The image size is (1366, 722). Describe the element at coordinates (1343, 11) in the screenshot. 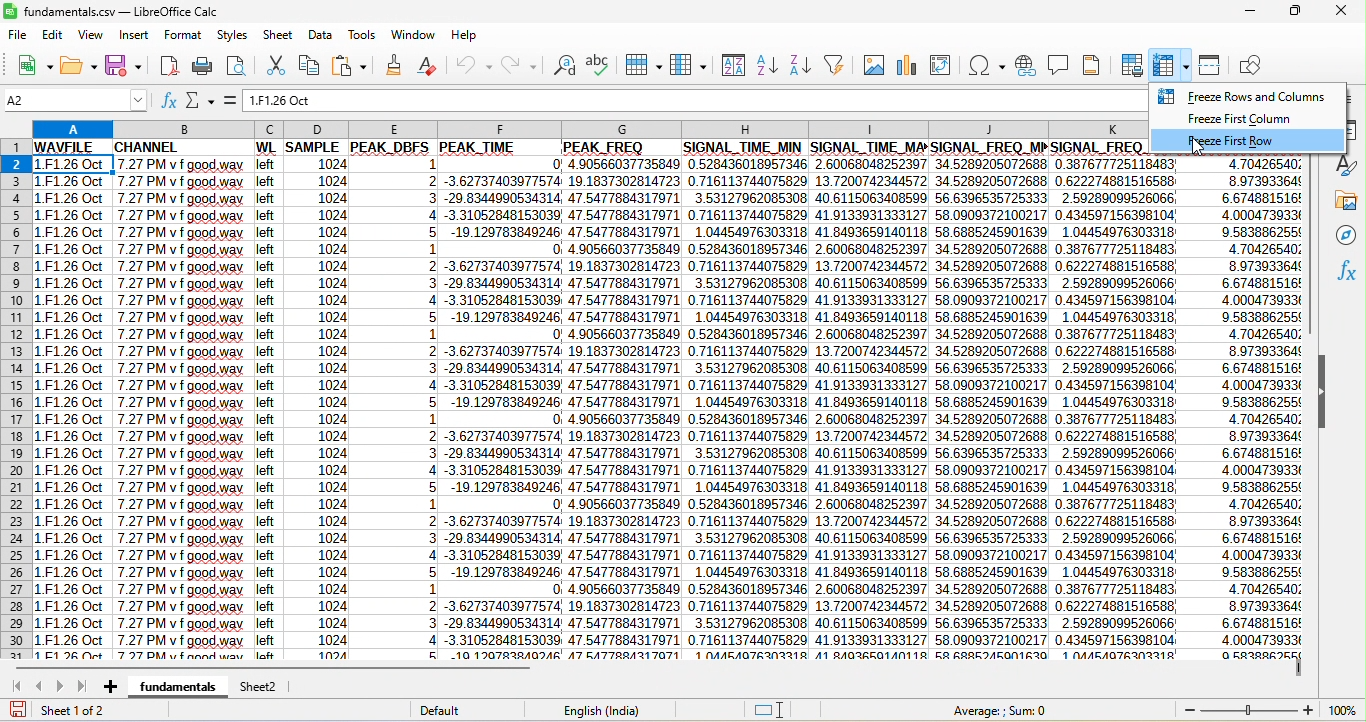

I see `close` at that location.